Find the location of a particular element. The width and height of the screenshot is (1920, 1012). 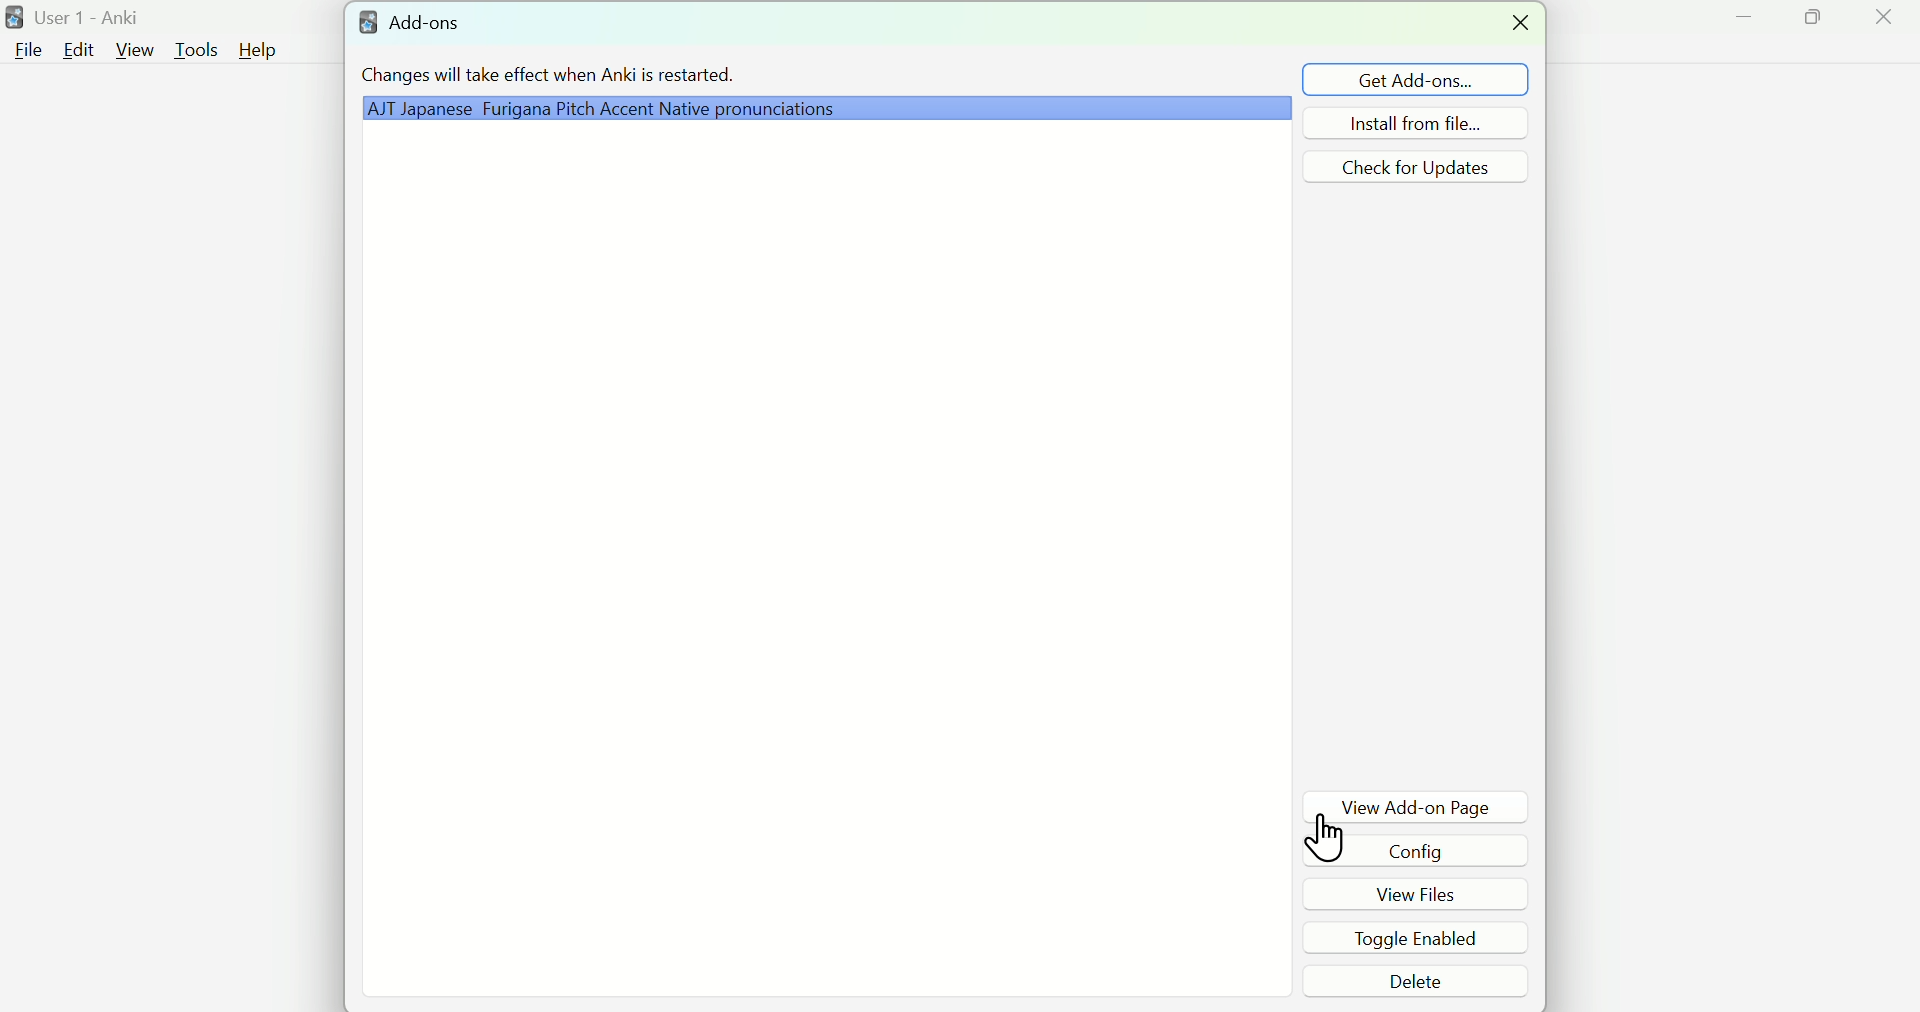

Delete is located at coordinates (1415, 983).